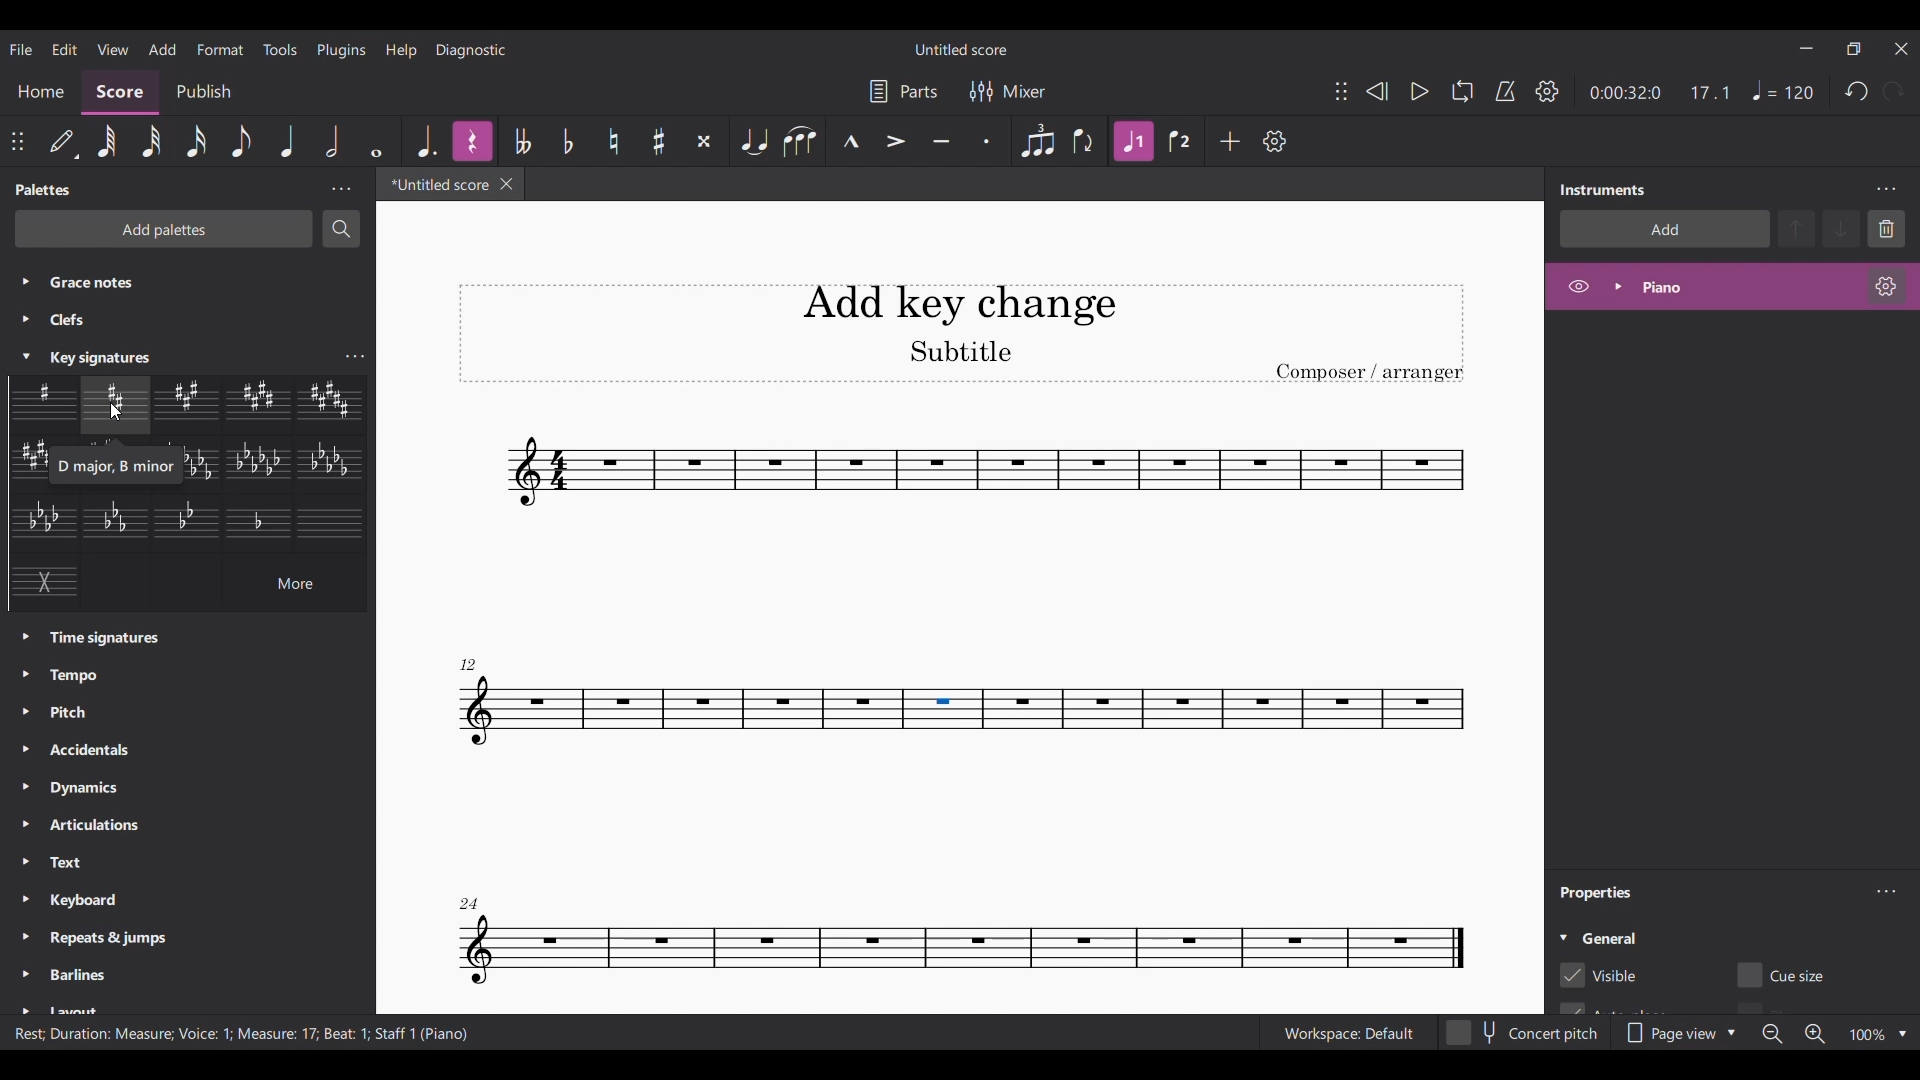 This screenshot has height=1080, width=1920. I want to click on Current tab, so click(438, 184).